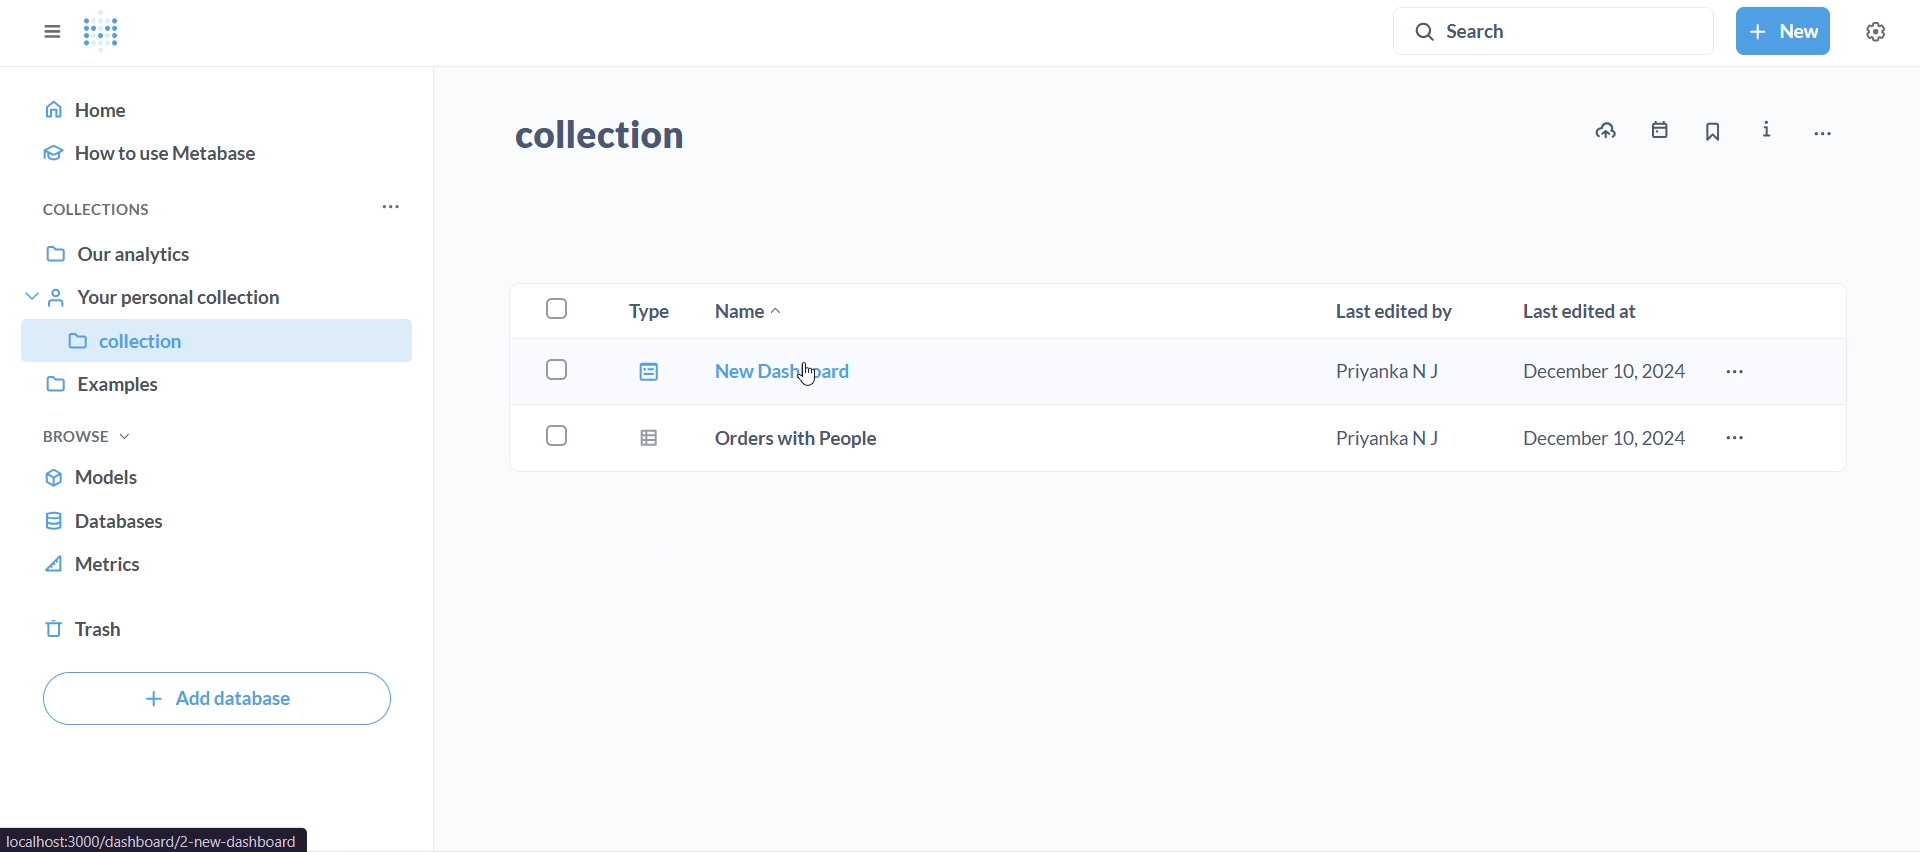 The image size is (1920, 852). I want to click on new, so click(1785, 32).